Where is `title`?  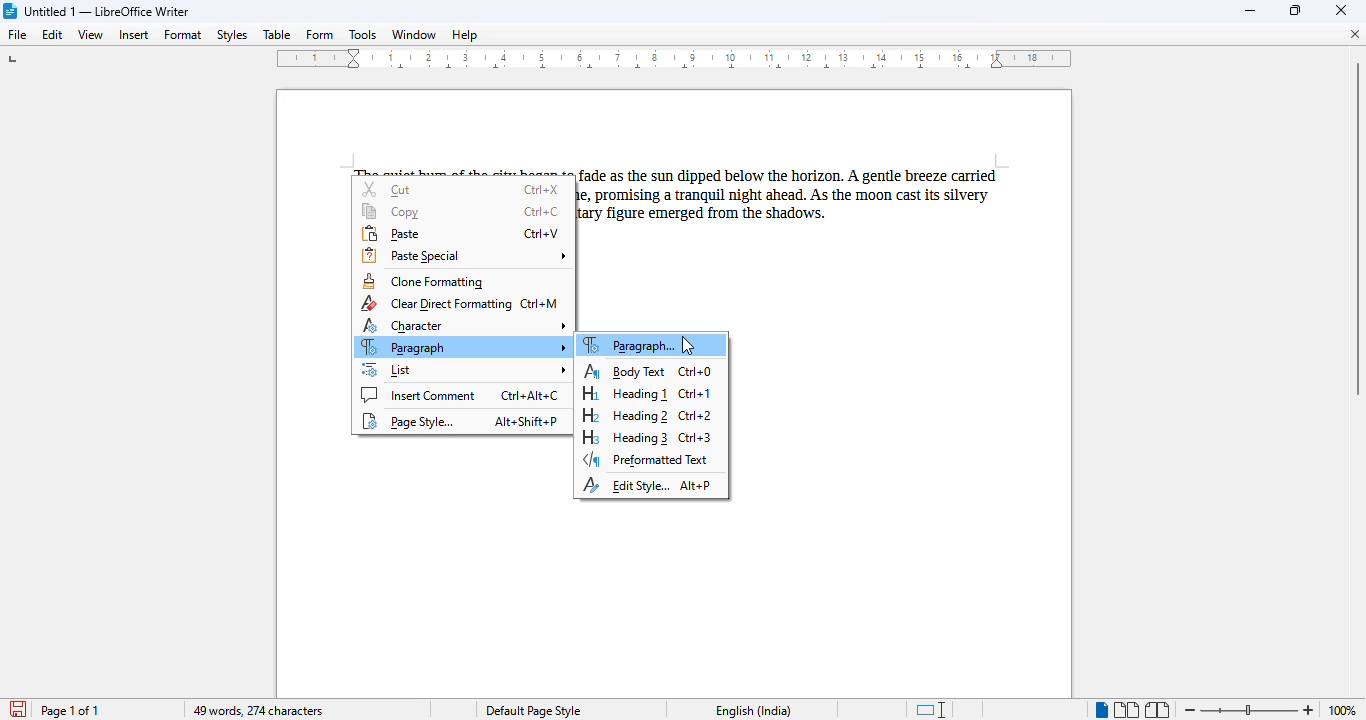
title is located at coordinates (107, 11).